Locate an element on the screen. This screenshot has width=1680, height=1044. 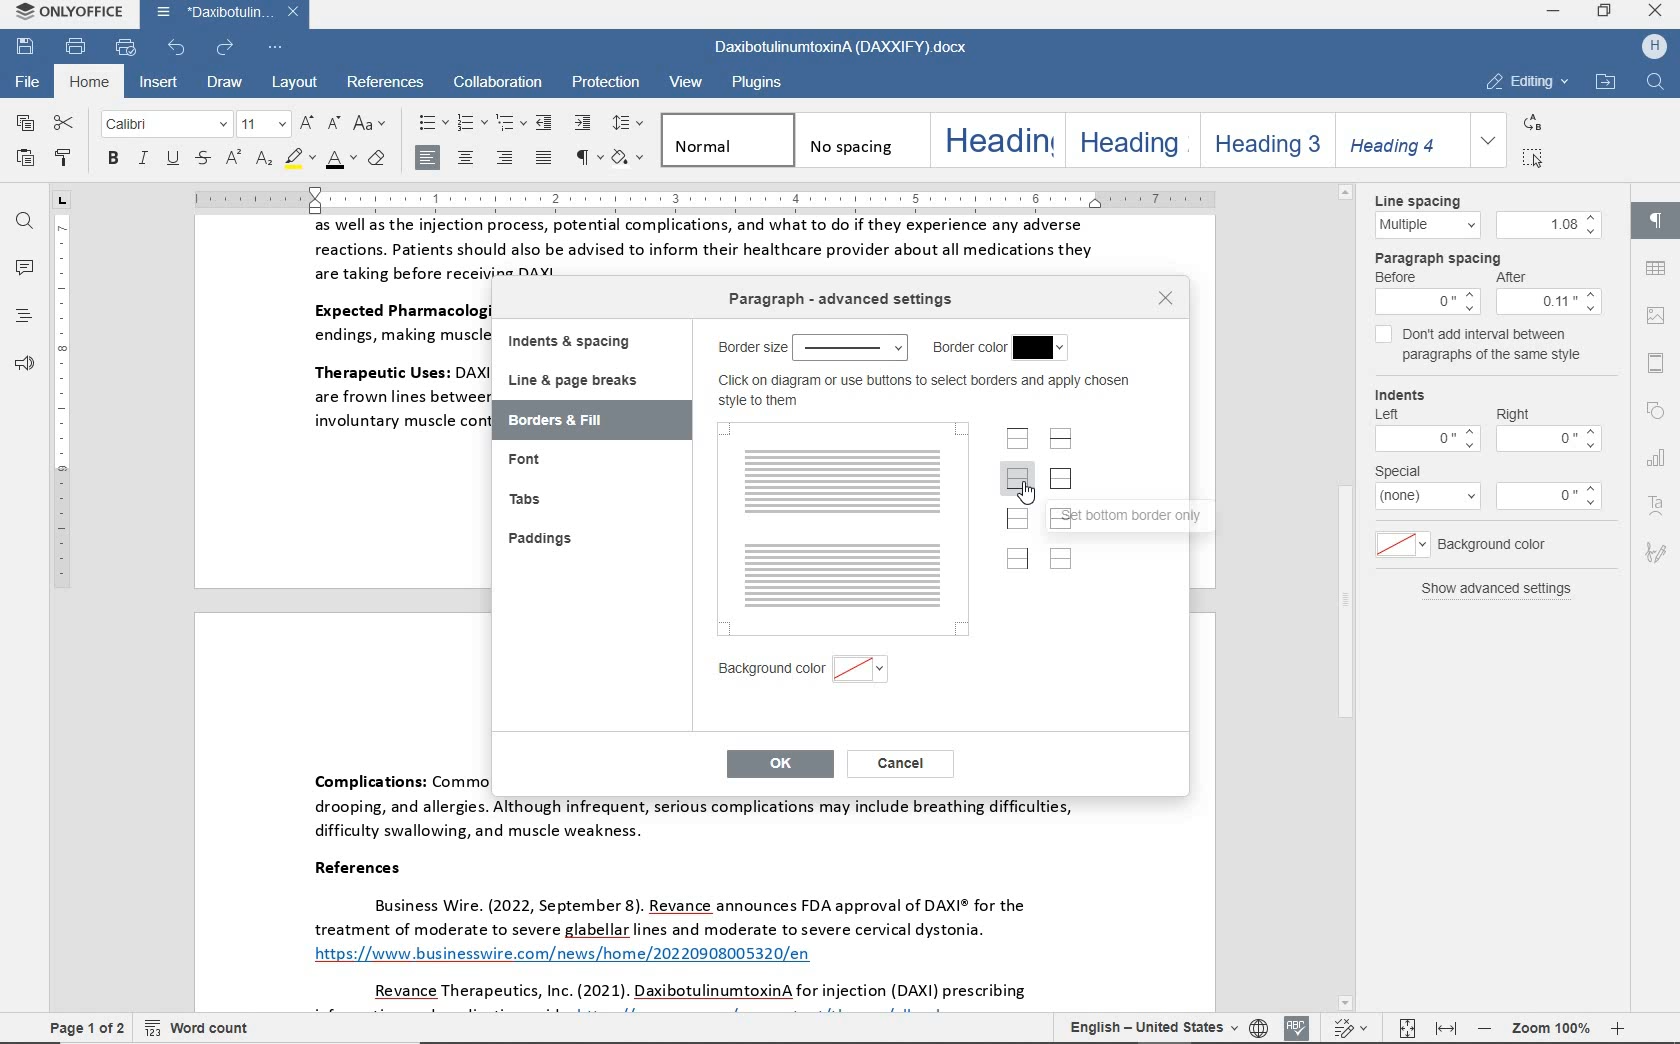
file is located at coordinates (29, 82).